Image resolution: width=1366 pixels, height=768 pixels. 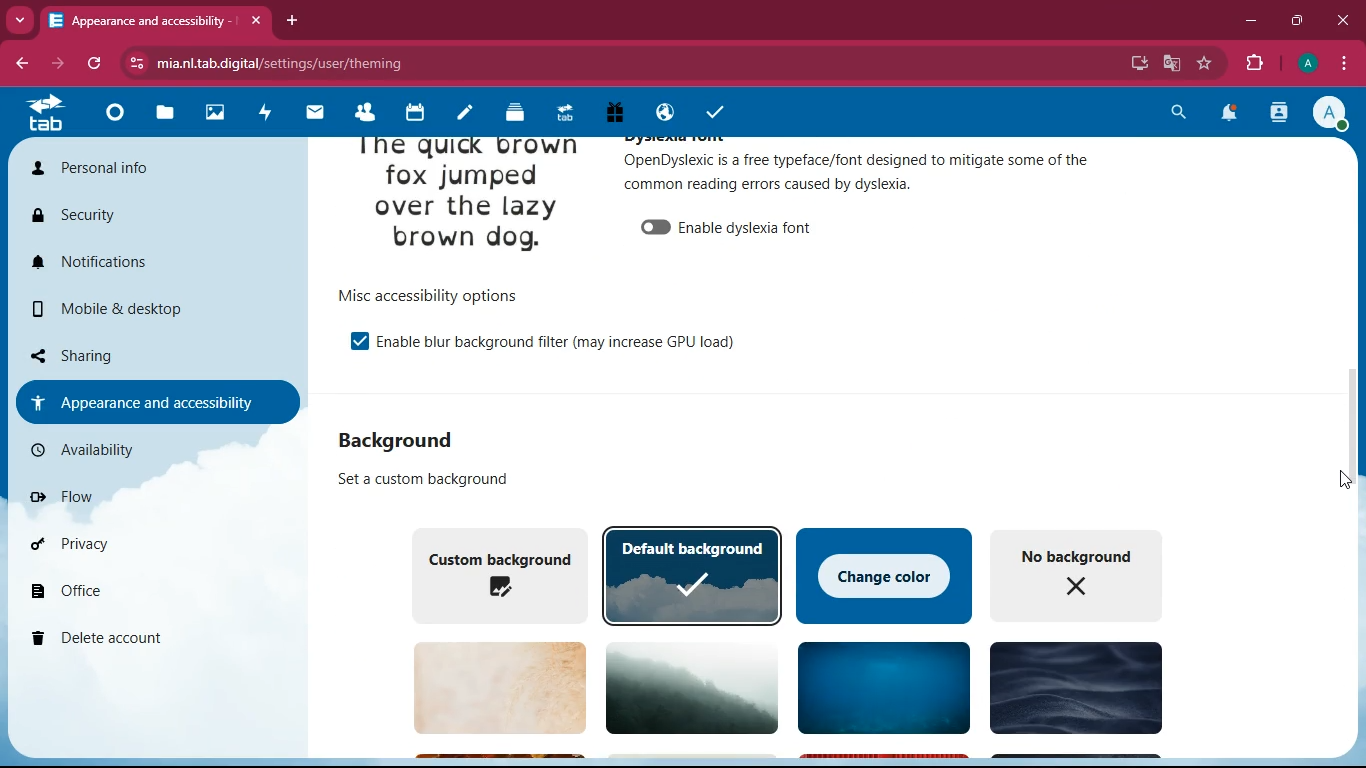 What do you see at coordinates (1342, 19) in the screenshot?
I see `close` at bounding box center [1342, 19].